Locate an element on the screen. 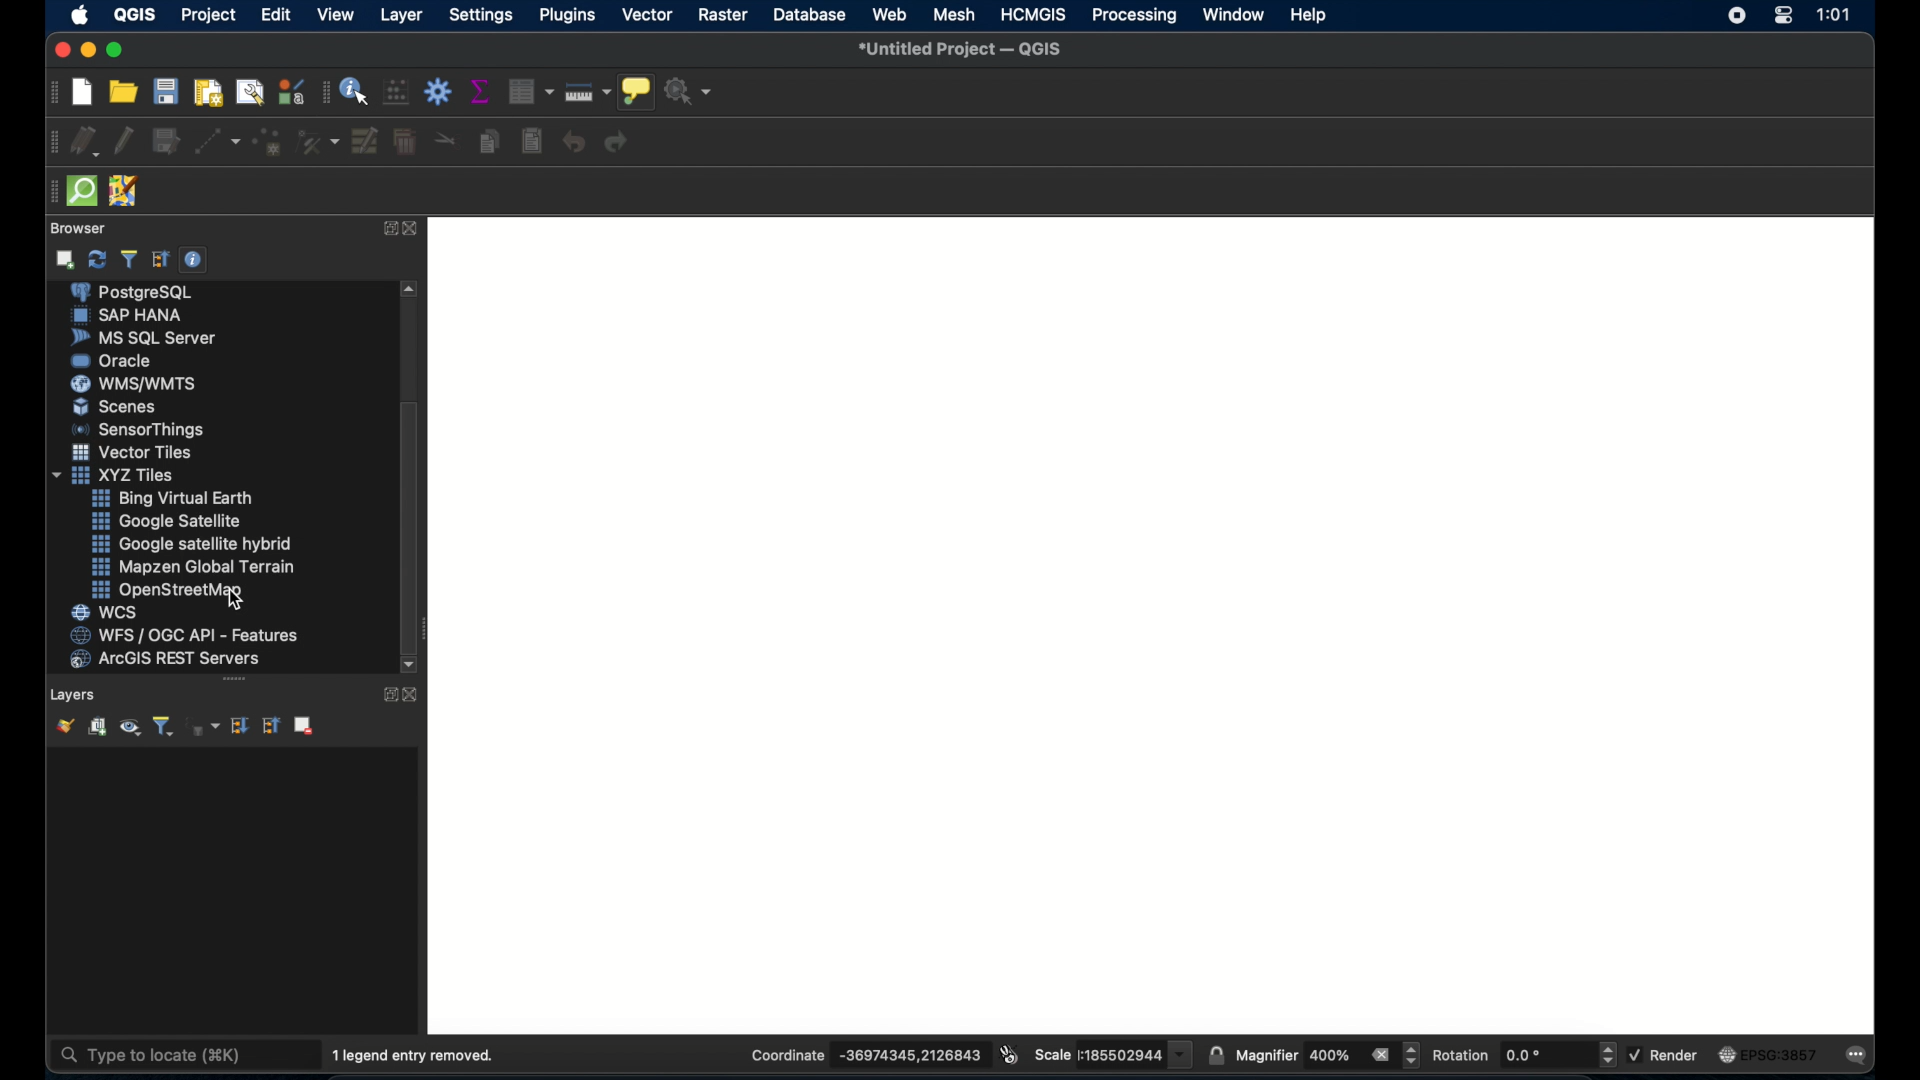 The height and width of the screenshot is (1080, 1920). toggle extents and mouse position display is located at coordinates (1009, 1053).